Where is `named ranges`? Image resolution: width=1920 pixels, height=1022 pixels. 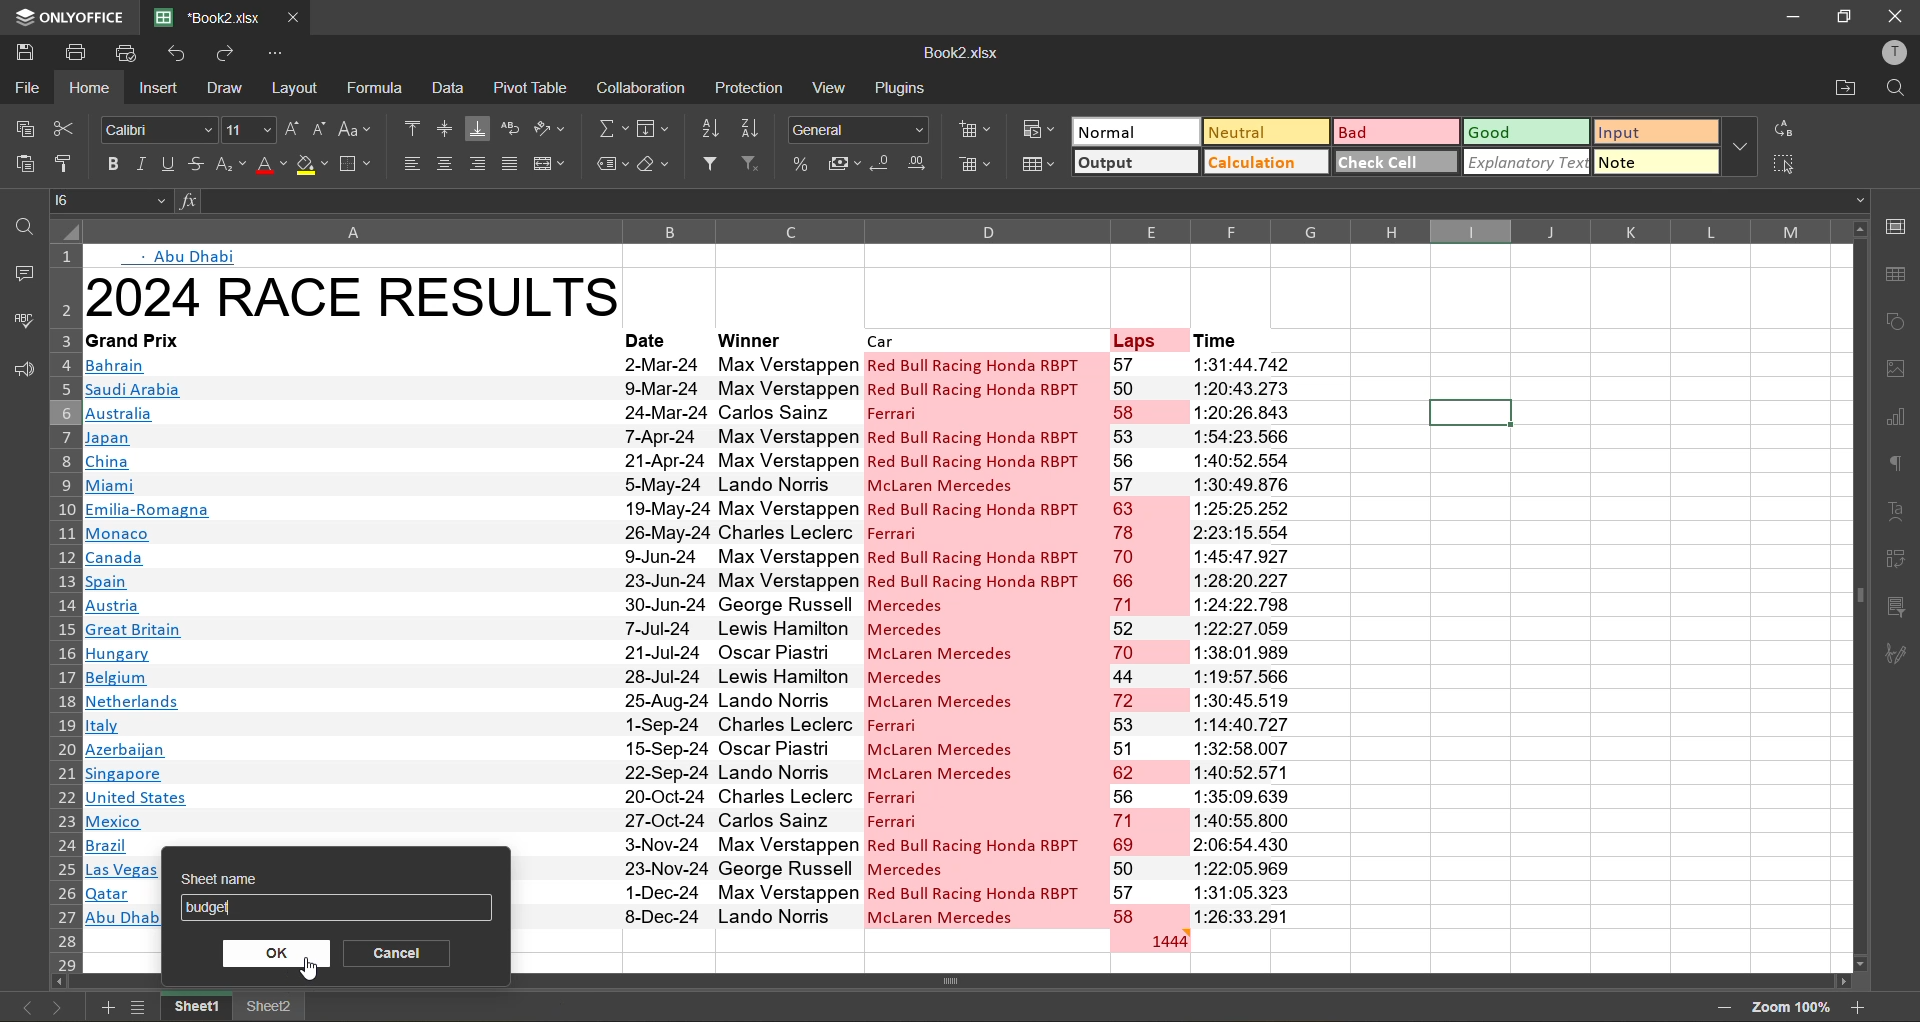
named ranges is located at coordinates (607, 167).